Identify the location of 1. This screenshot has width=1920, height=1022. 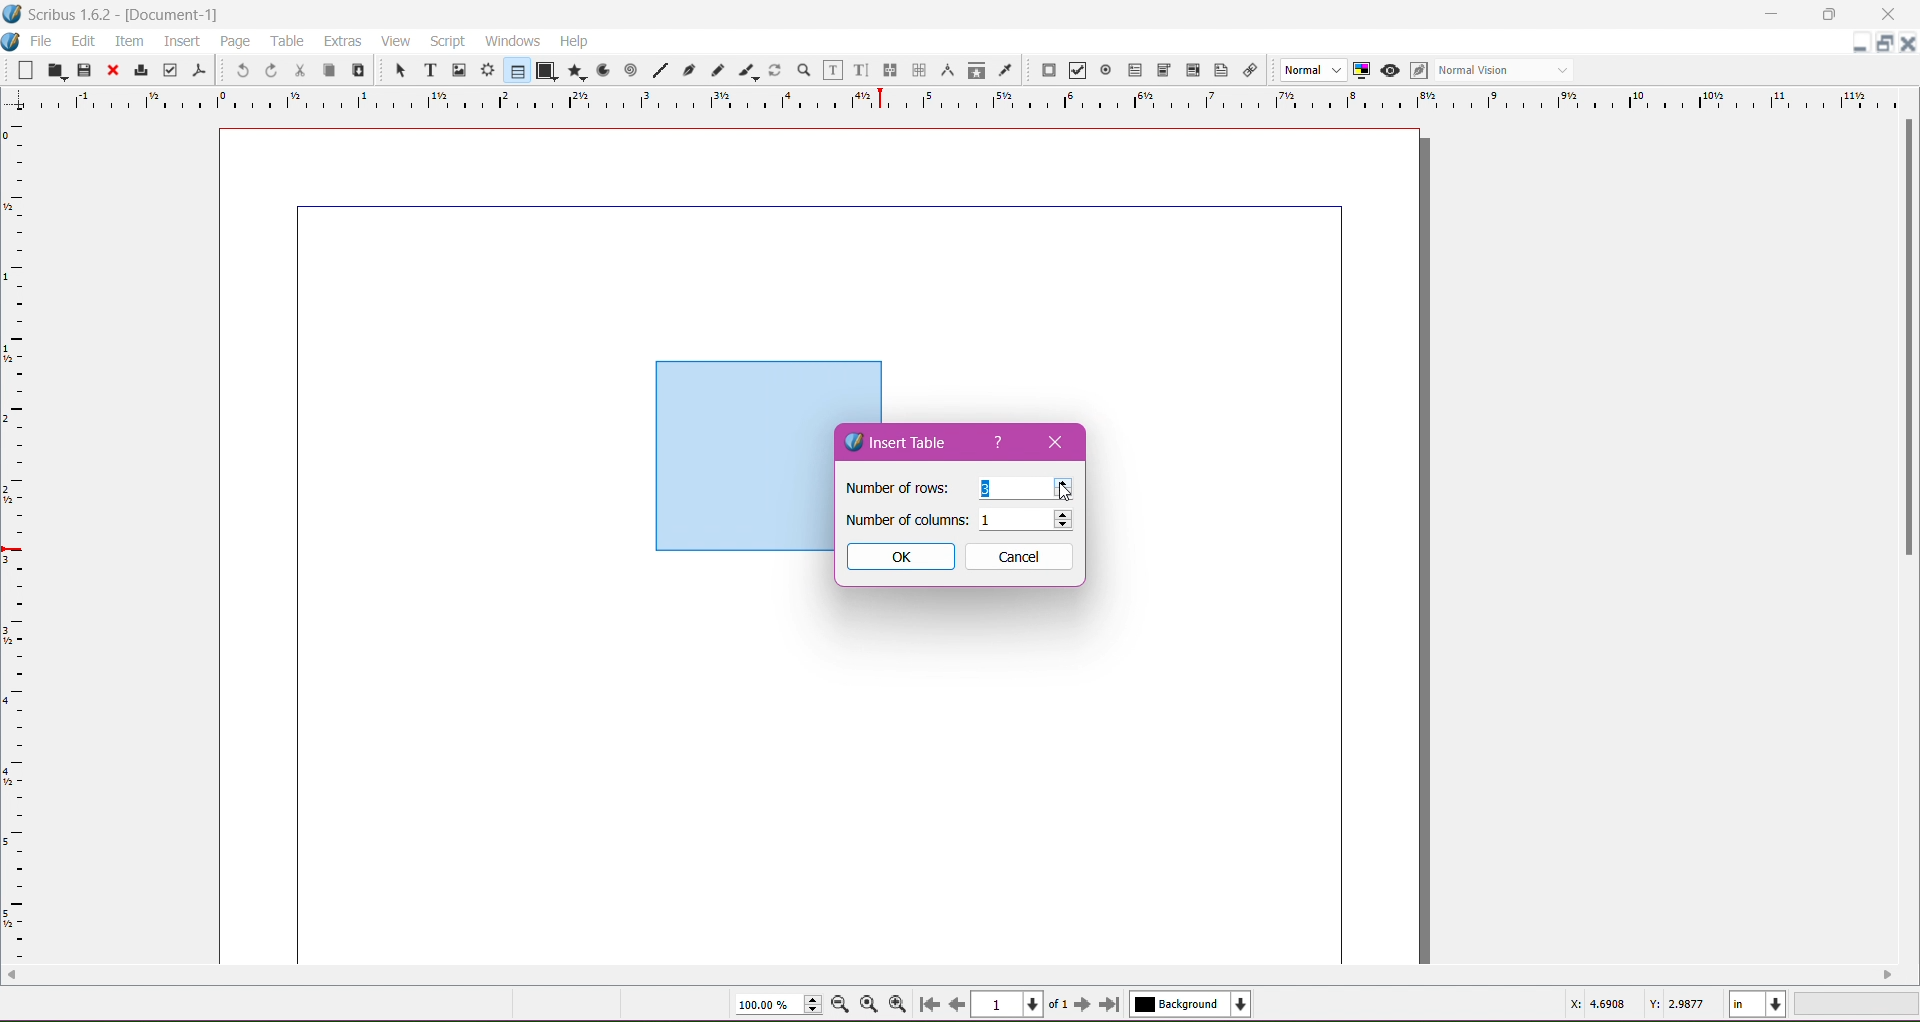
(996, 521).